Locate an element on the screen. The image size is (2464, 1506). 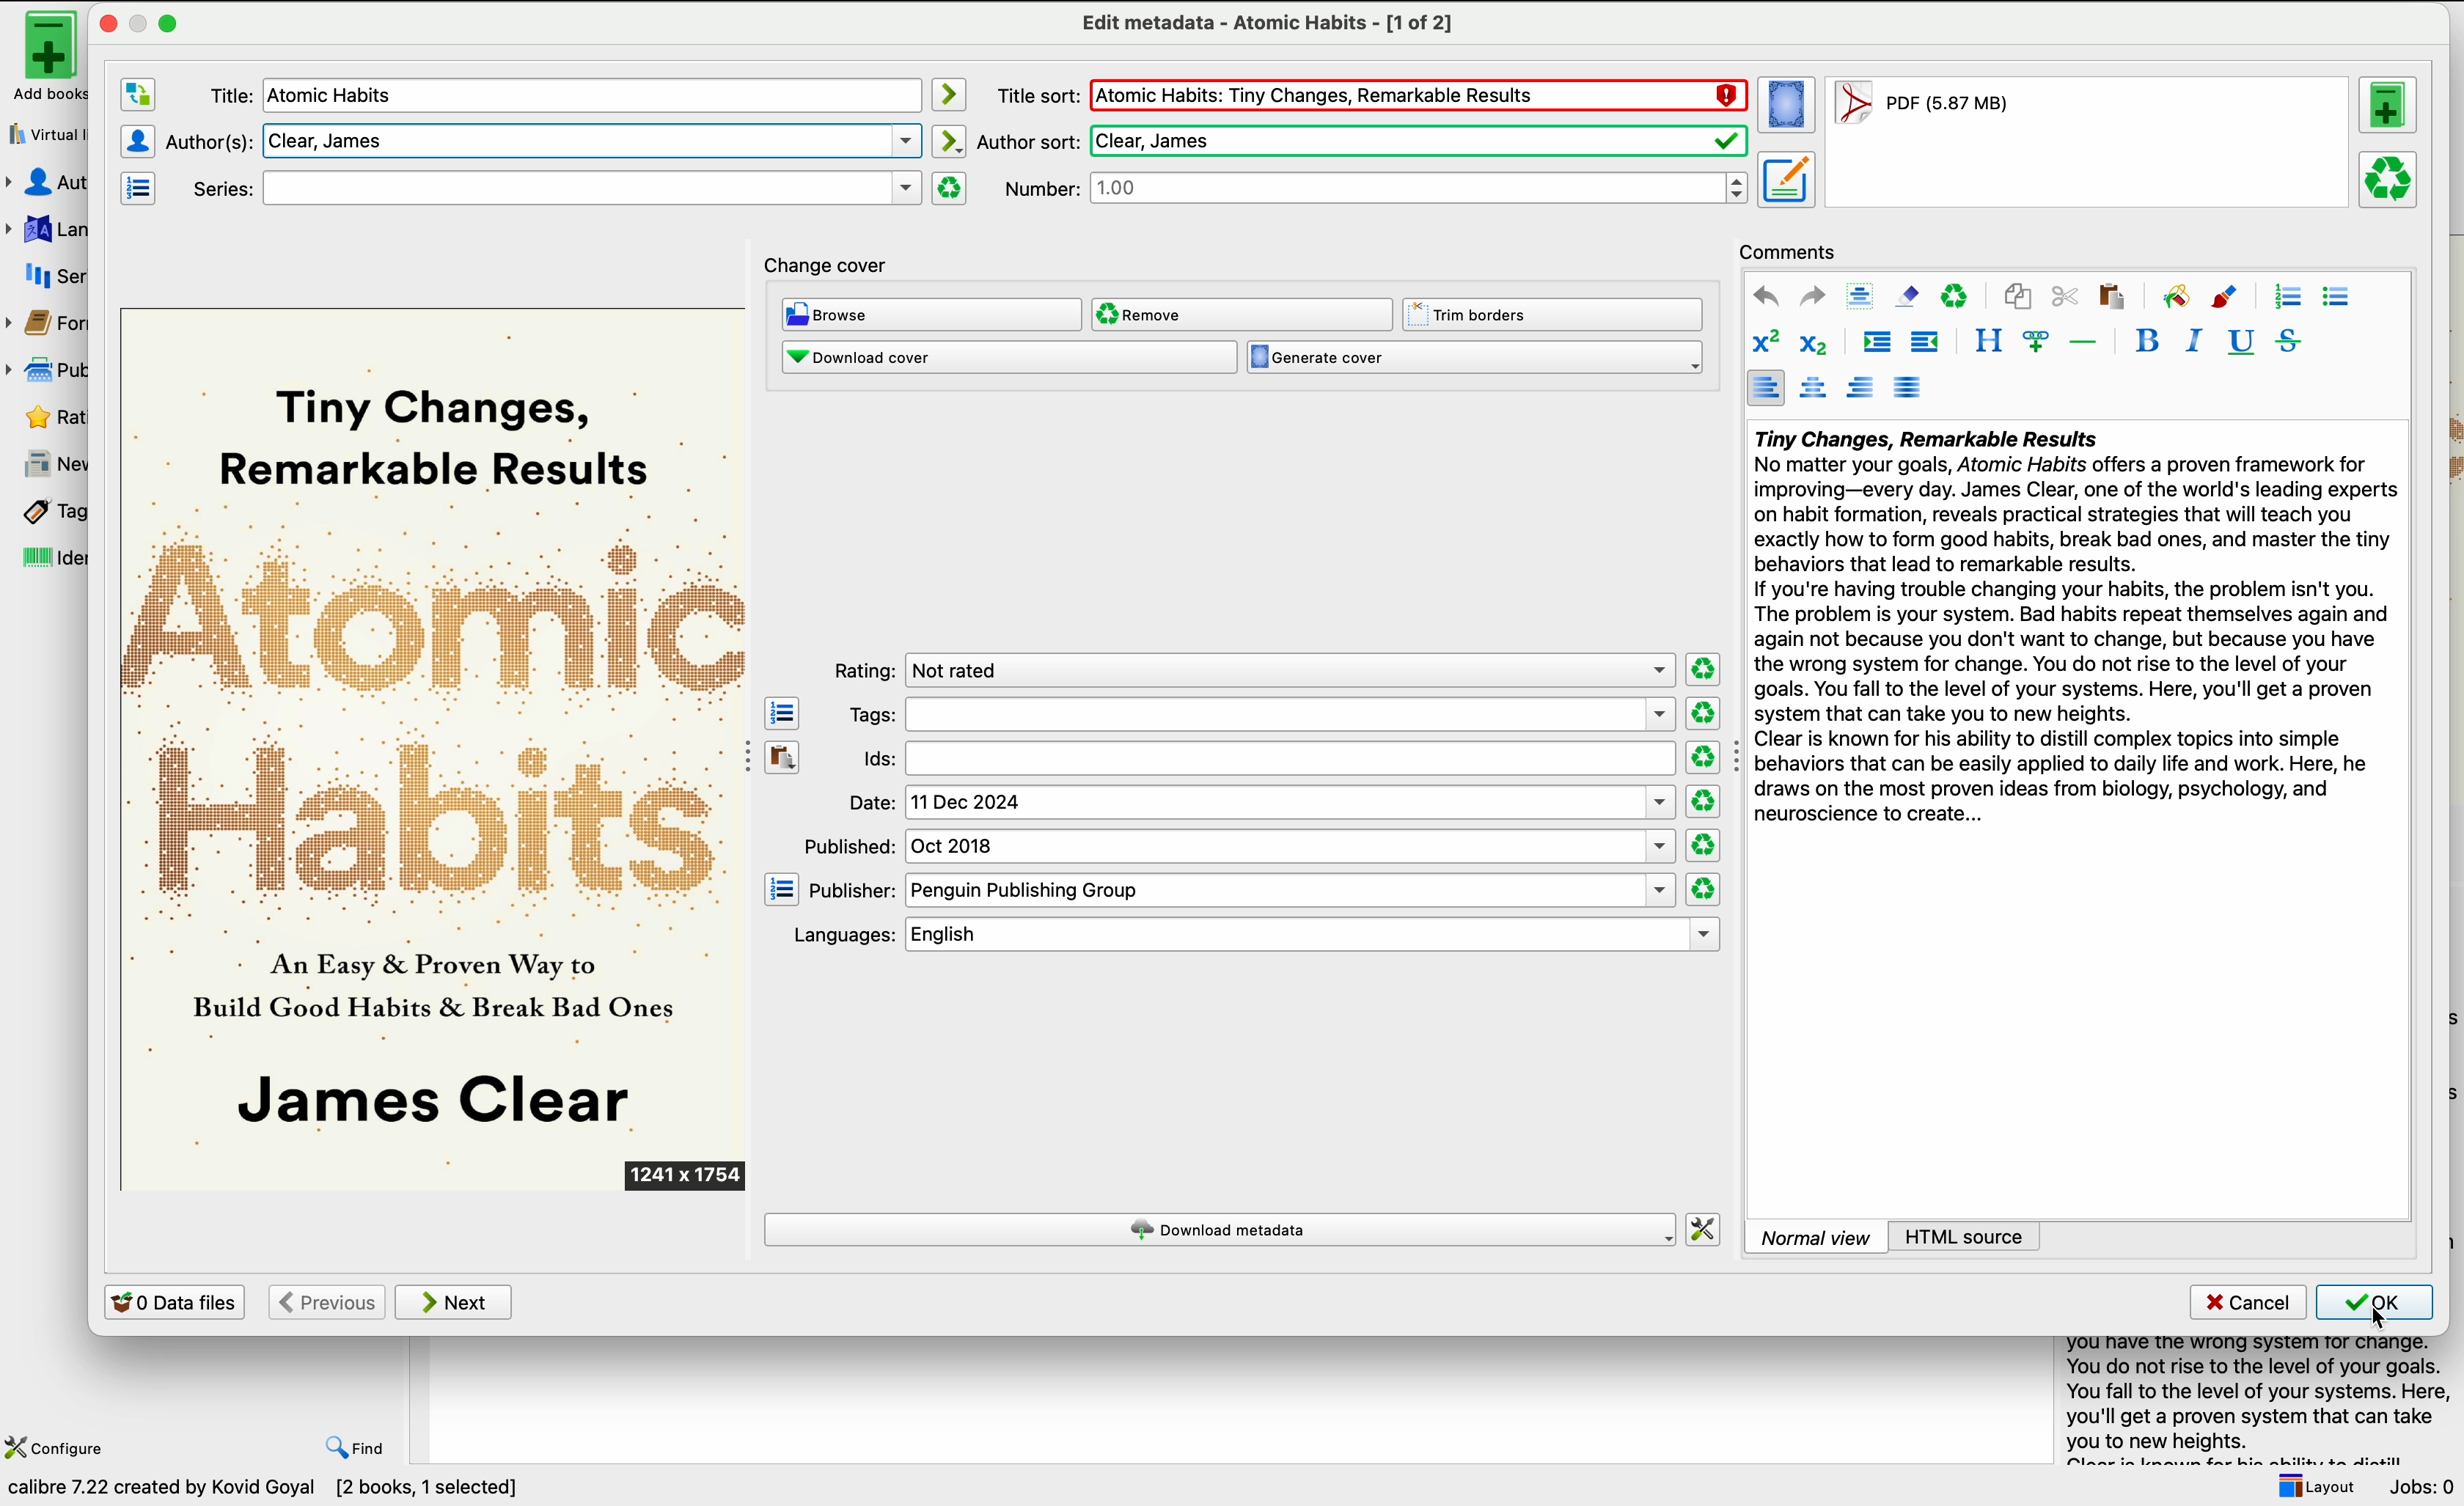
remove is located at coordinates (1242, 315).